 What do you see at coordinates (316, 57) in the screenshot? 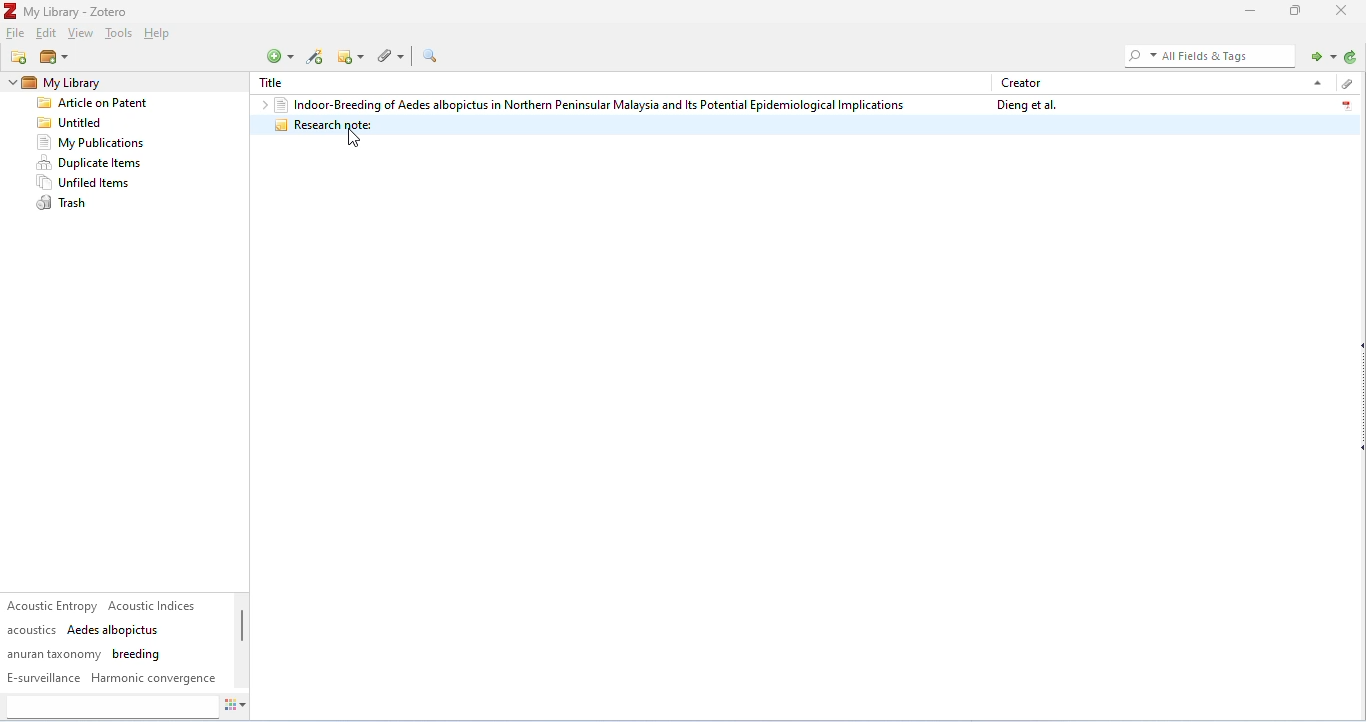
I see `add item` at bounding box center [316, 57].